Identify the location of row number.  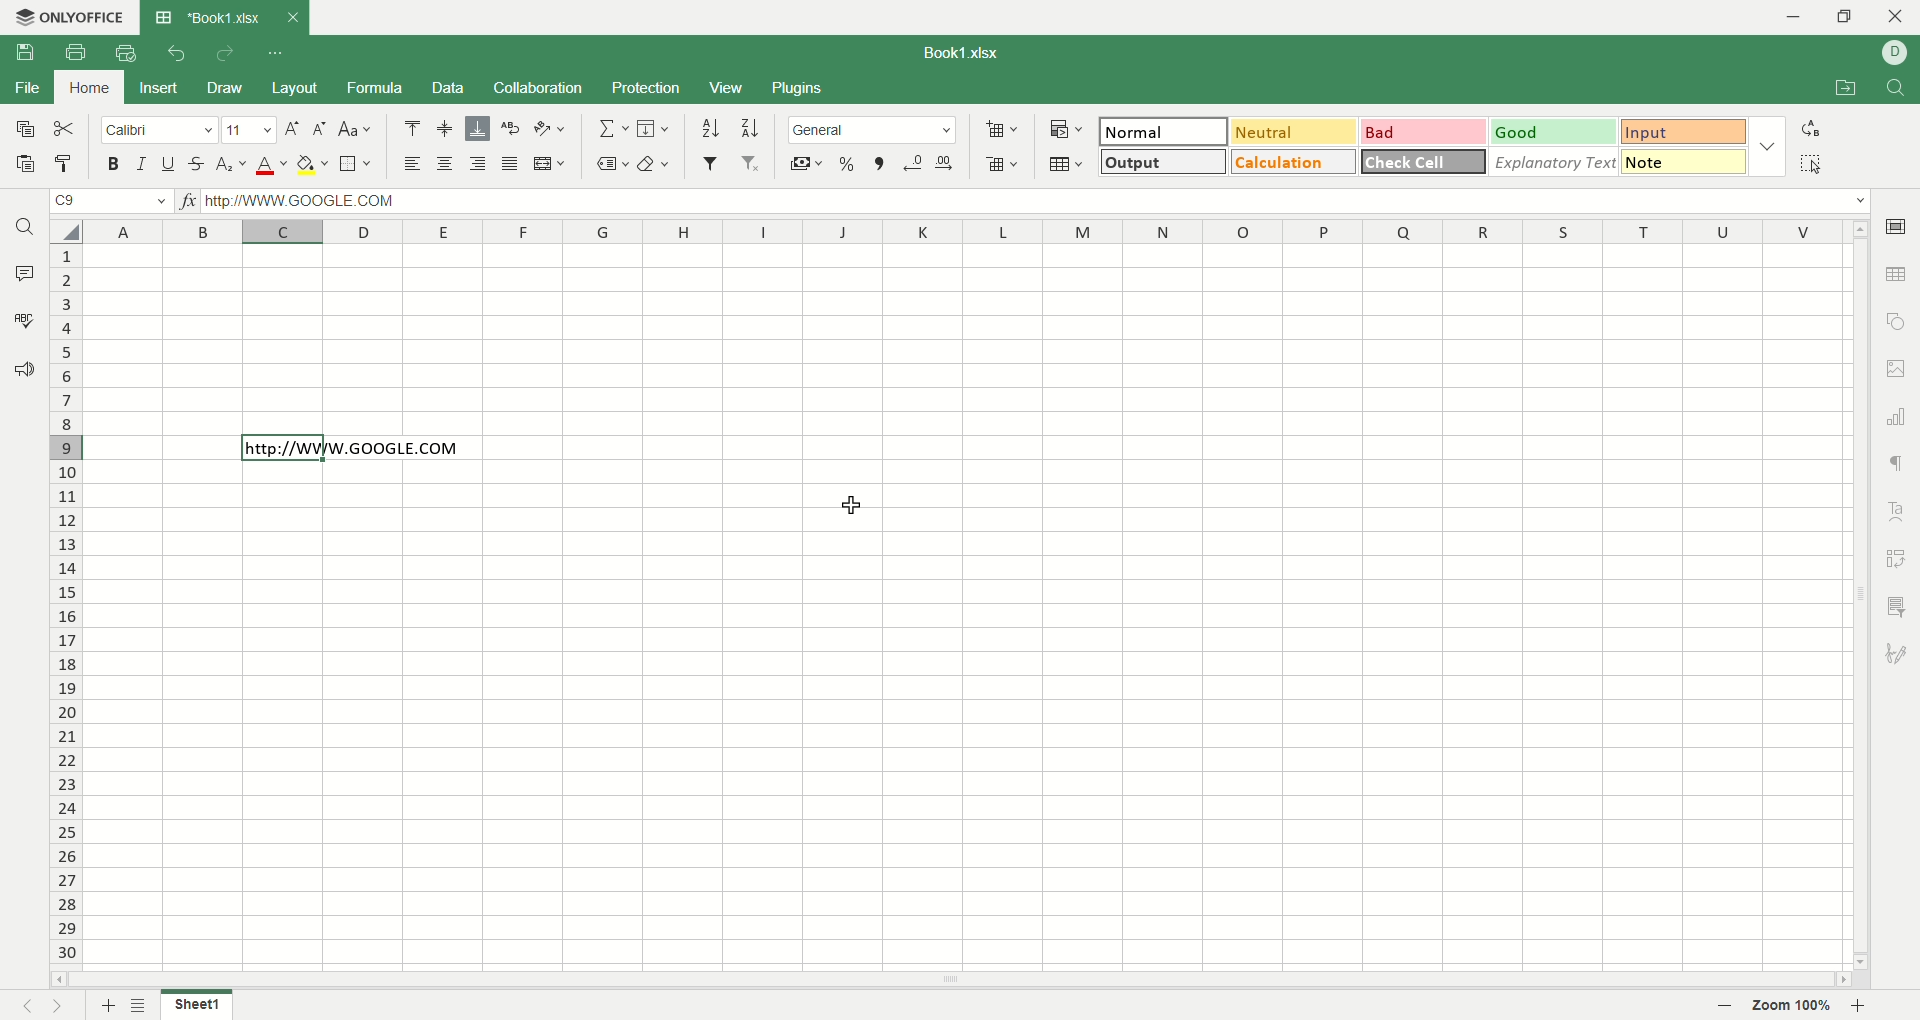
(65, 603).